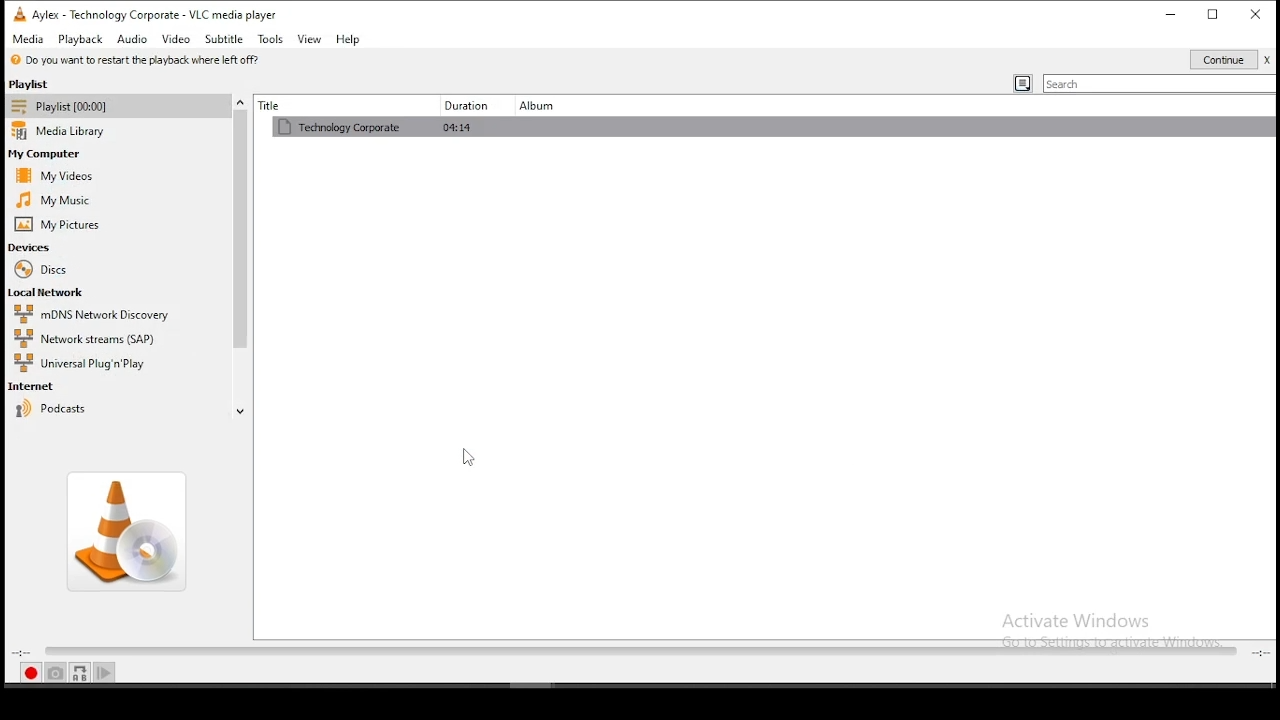 Image resolution: width=1280 pixels, height=720 pixels. What do you see at coordinates (1159, 85) in the screenshot?
I see `search bar` at bounding box center [1159, 85].